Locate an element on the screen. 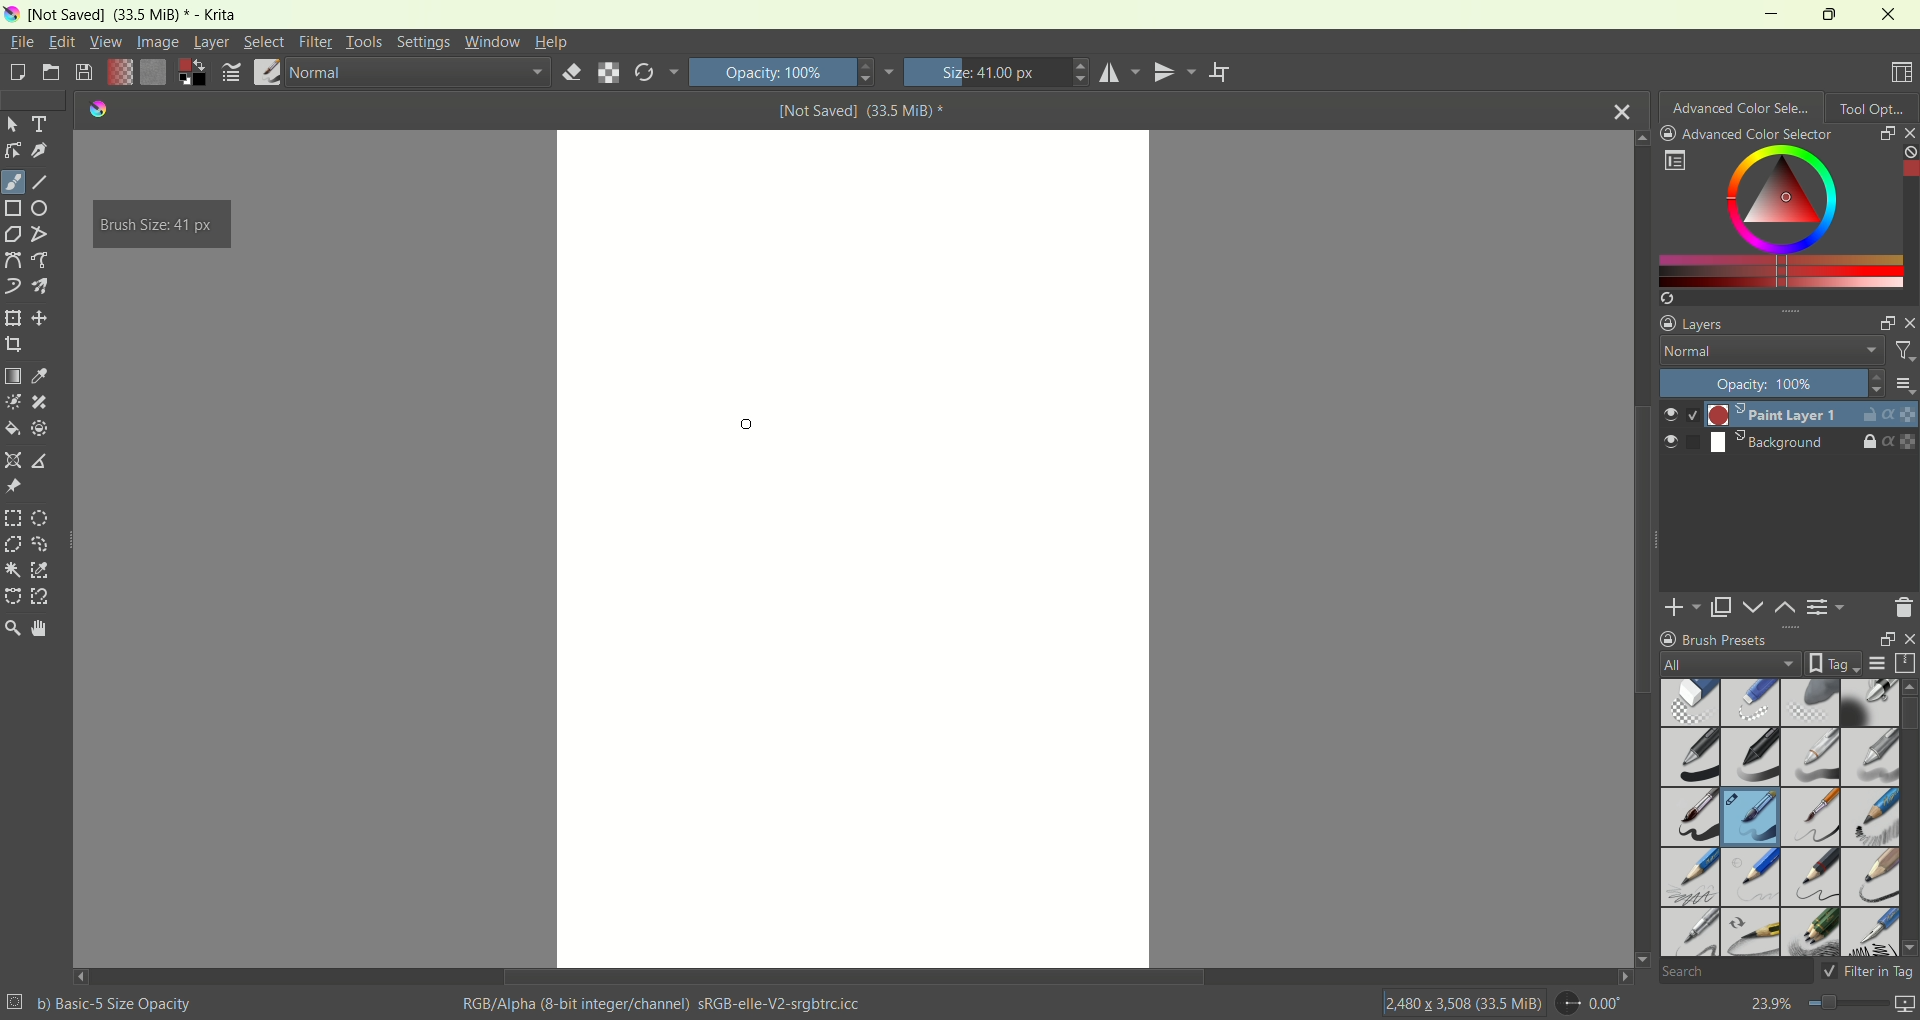 This screenshot has height=1020, width=1920. preserve alpha is located at coordinates (609, 74).